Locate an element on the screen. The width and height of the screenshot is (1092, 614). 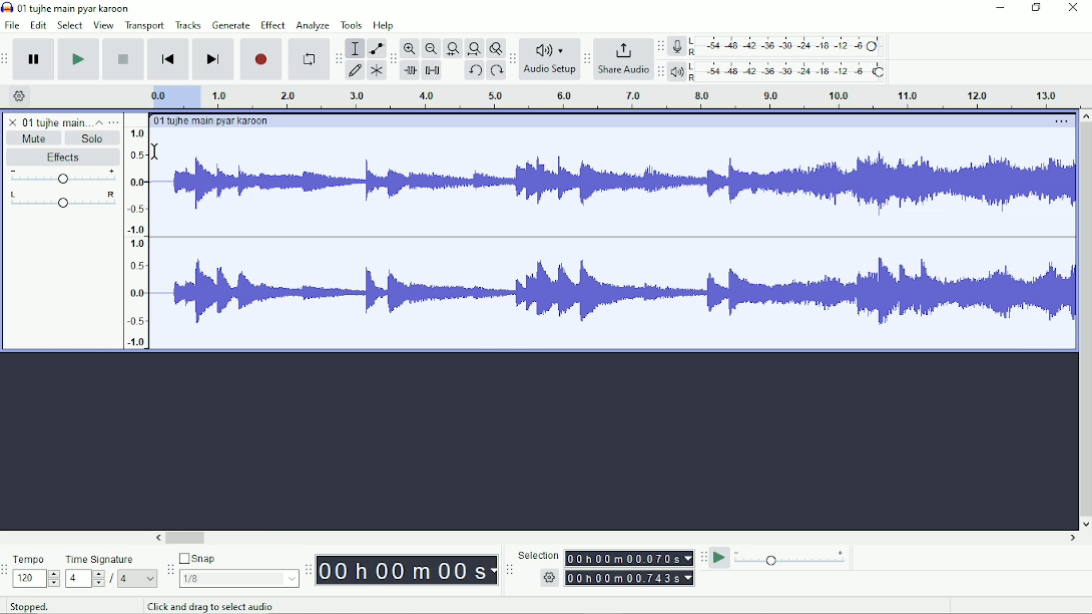
Envelope tool is located at coordinates (375, 49).